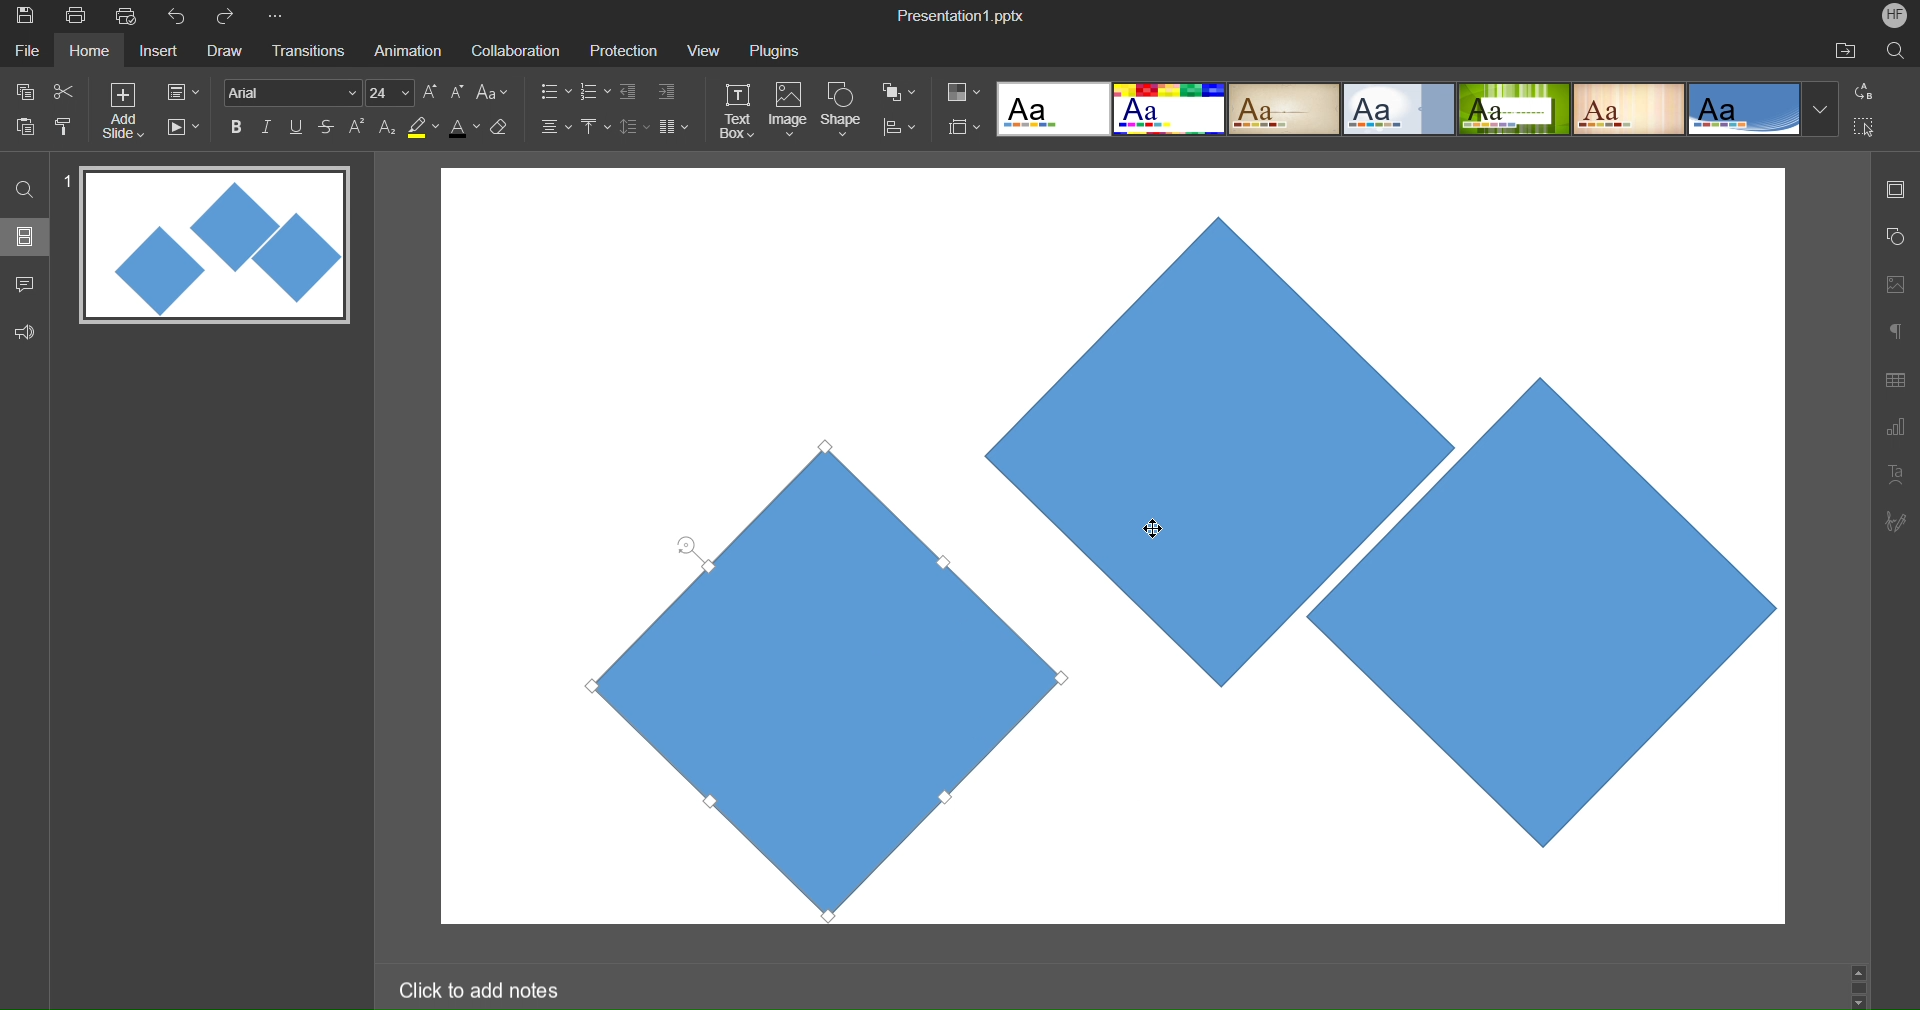 Image resolution: width=1920 pixels, height=1010 pixels. Describe the element at coordinates (1858, 985) in the screenshot. I see `scrollbar` at that location.